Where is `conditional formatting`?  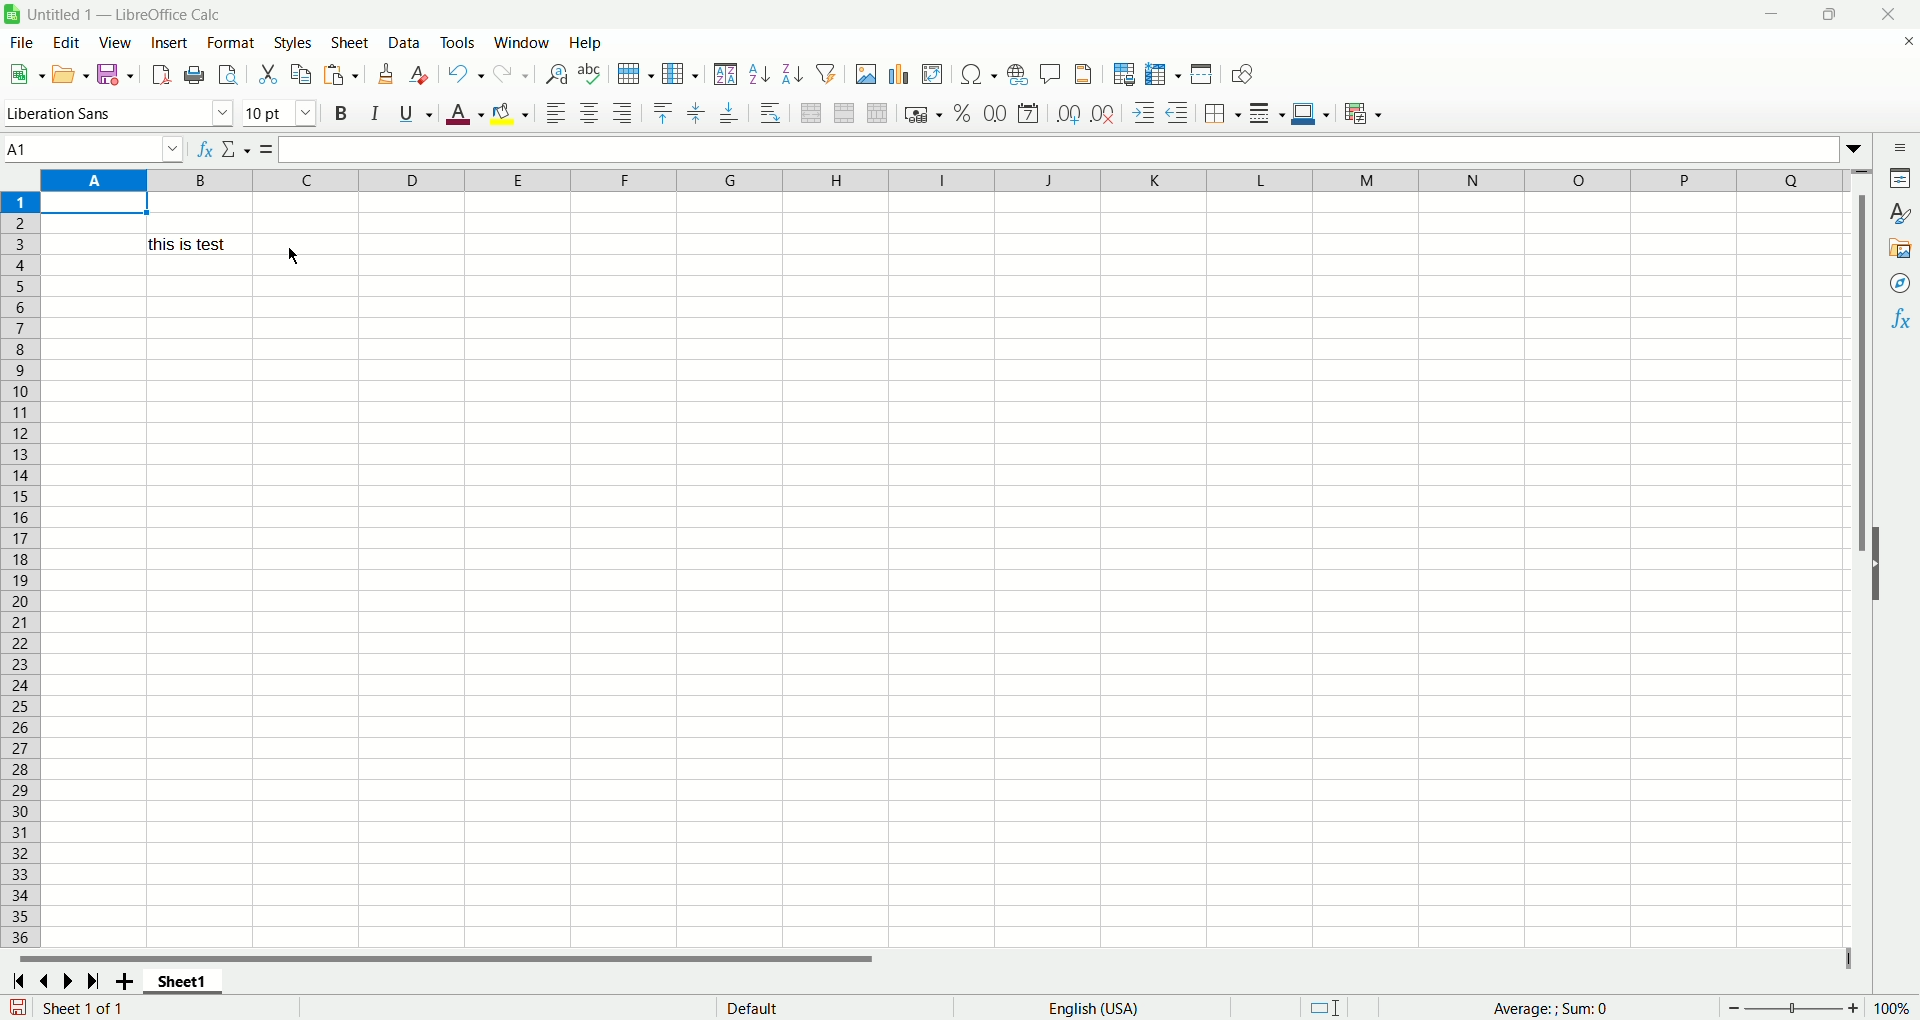
conditional formatting is located at coordinates (1368, 115).